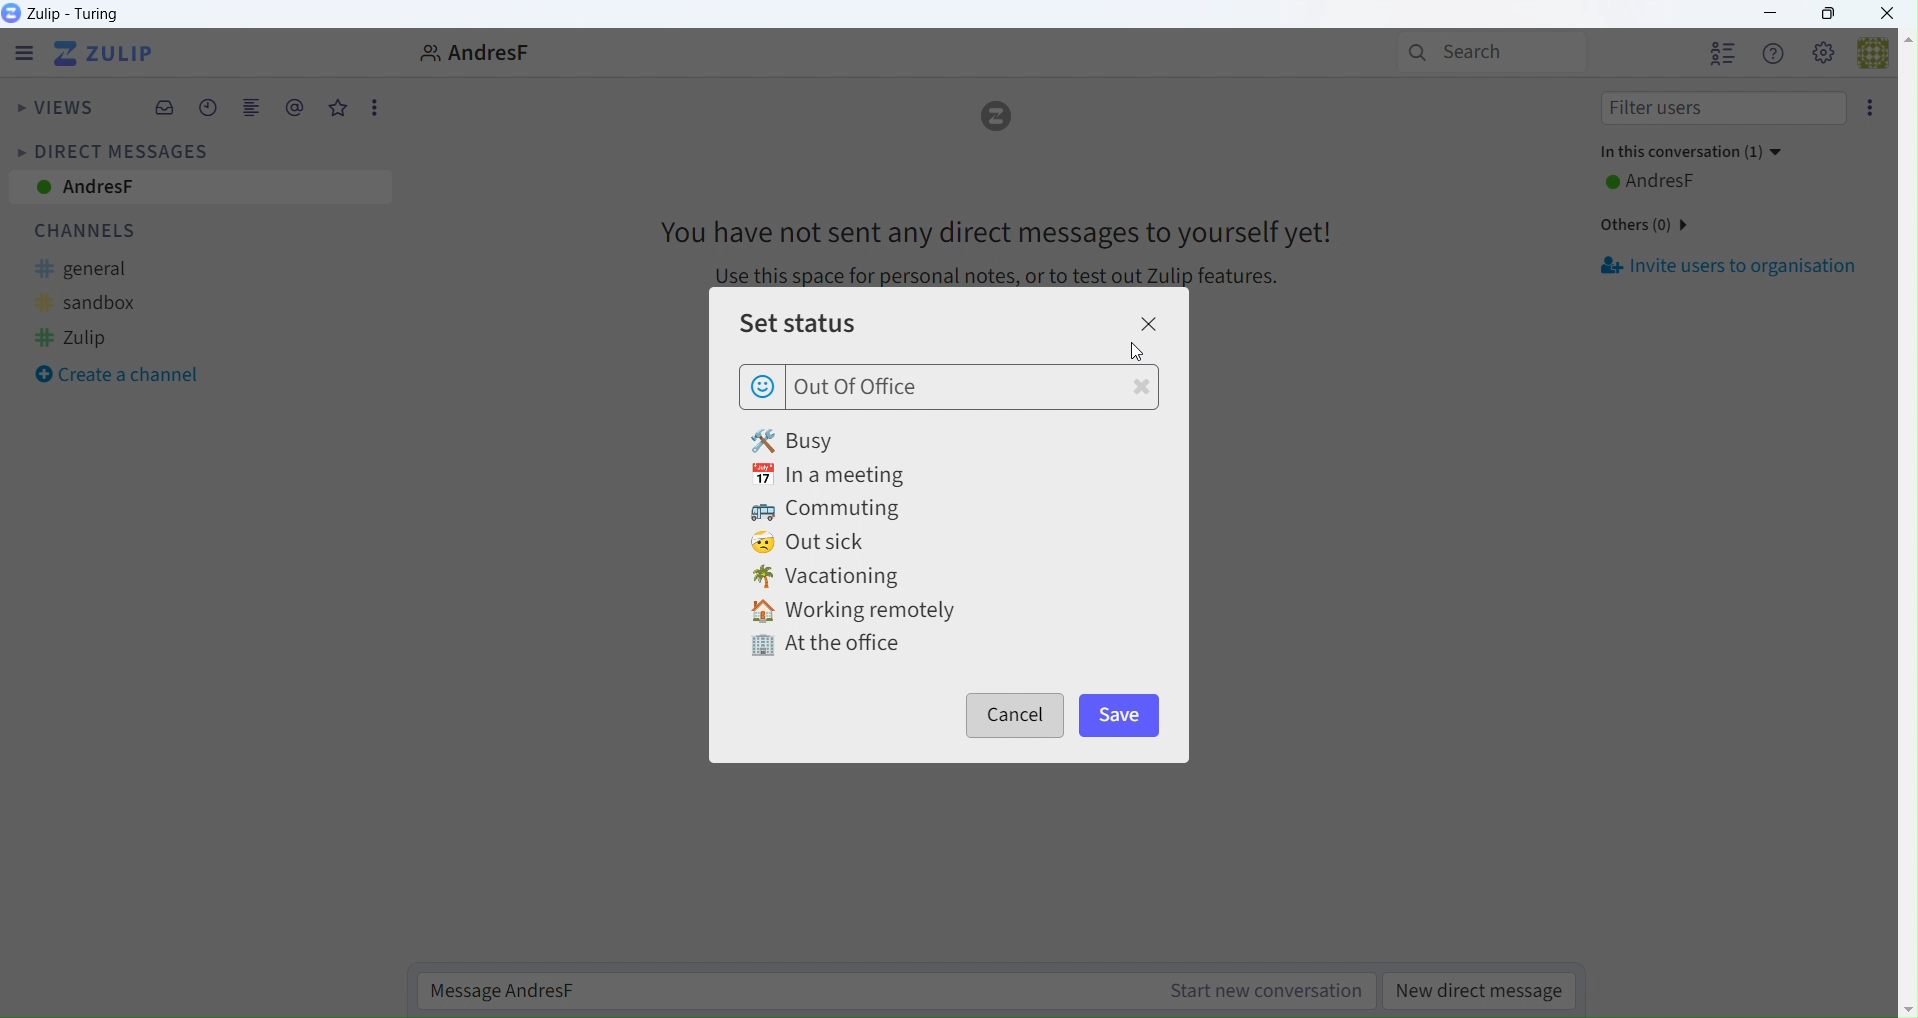 Image resolution: width=1918 pixels, height=1018 pixels. Describe the element at coordinates (999, 120) in the screenshot. I see `Logo` at that location.